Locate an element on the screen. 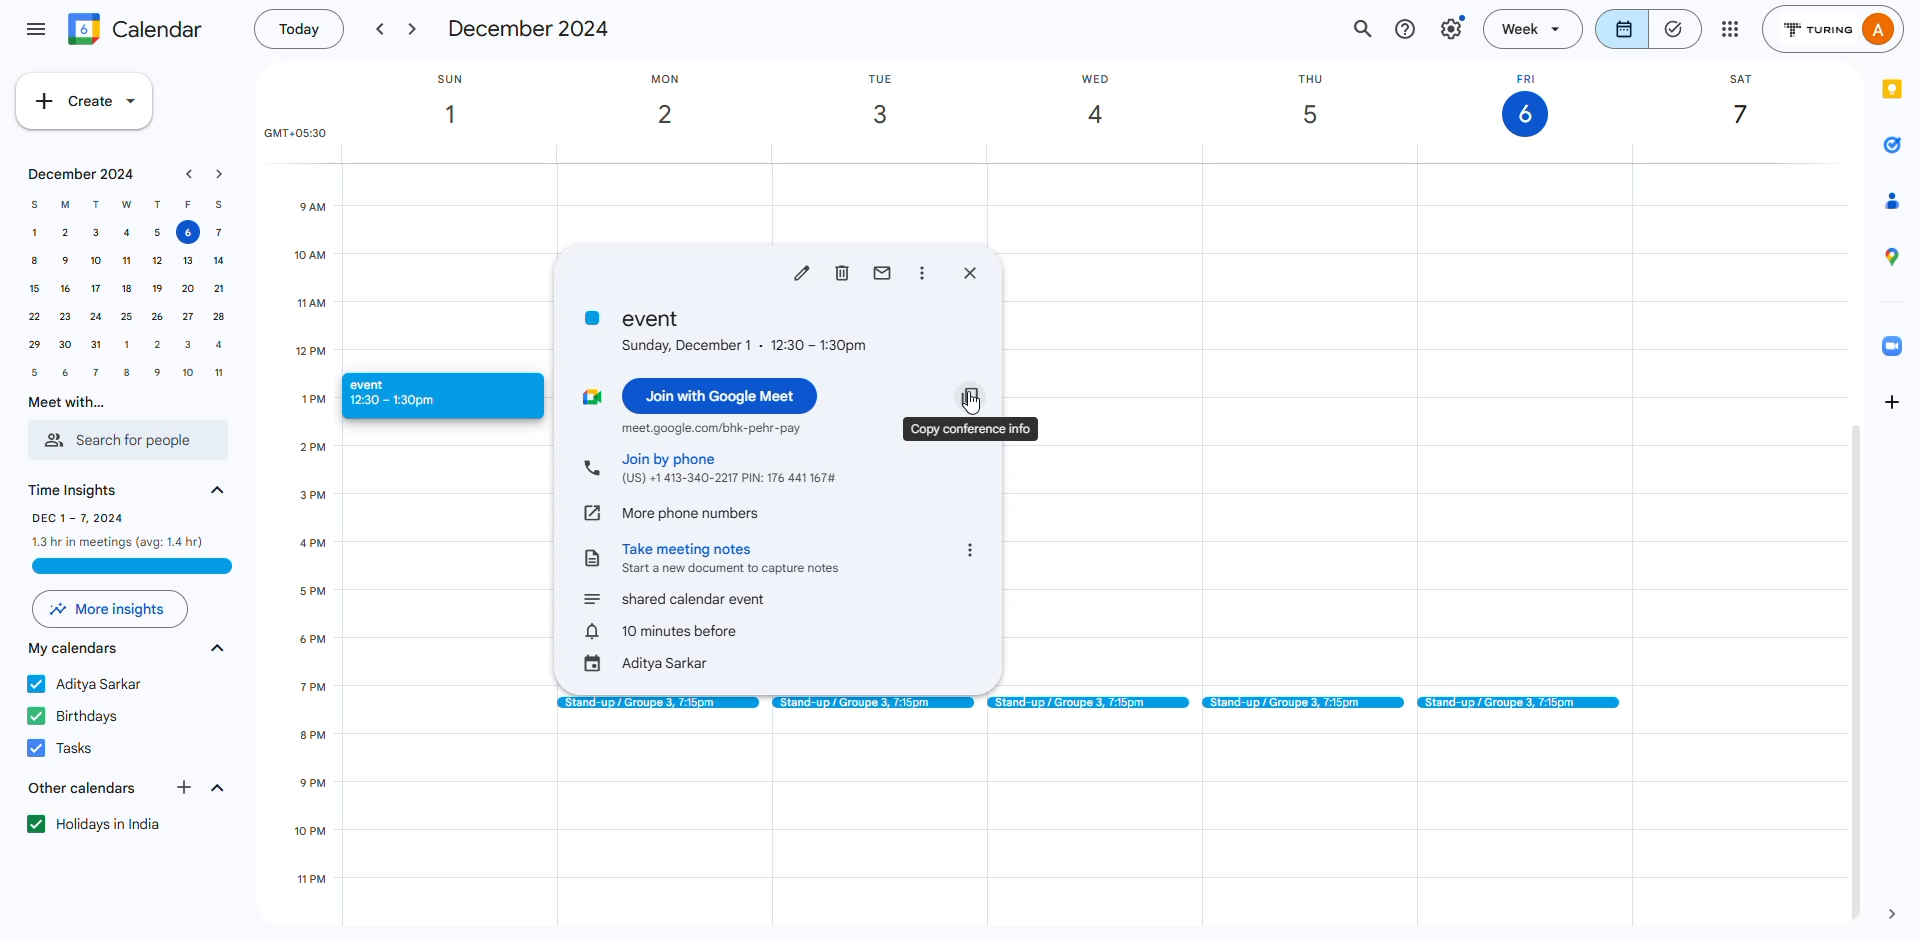  notes is located at coordinates (735, 556).